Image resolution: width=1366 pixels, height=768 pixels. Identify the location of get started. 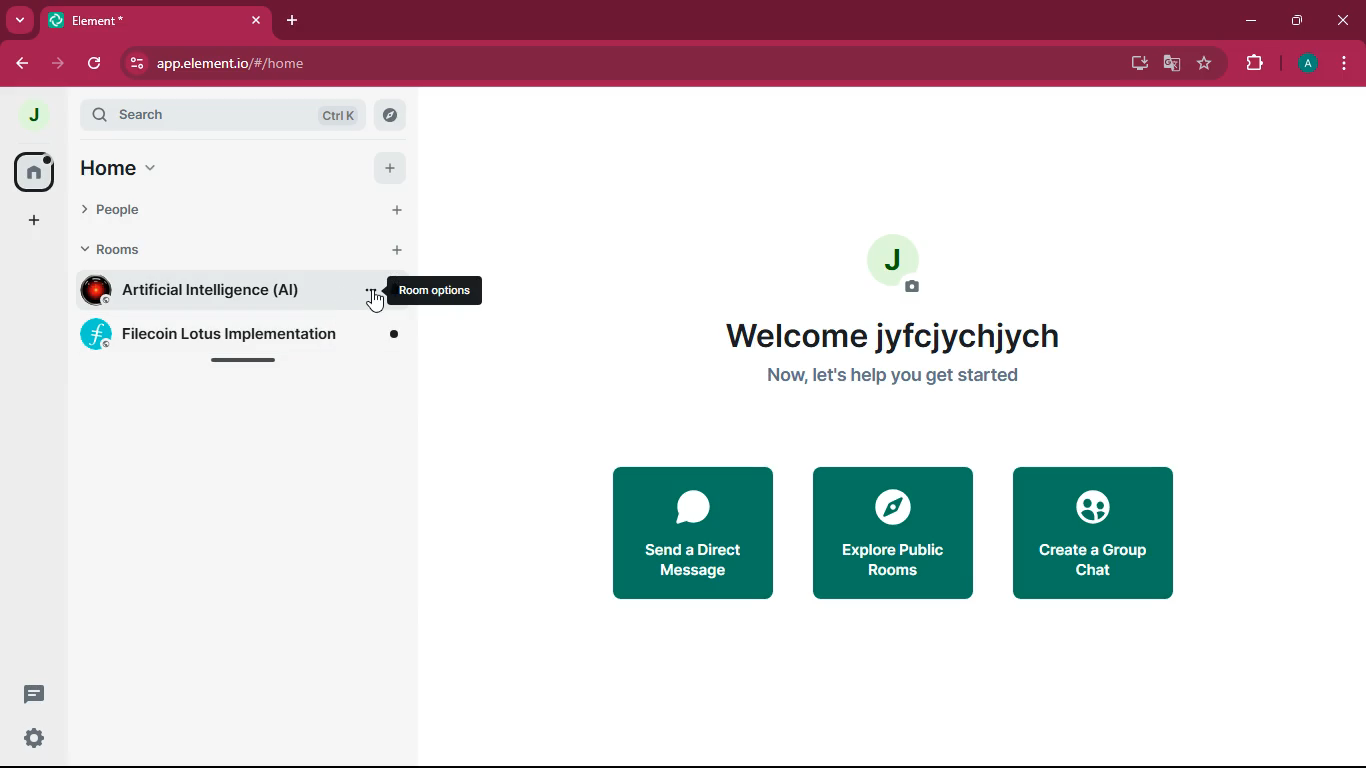
(890, 379).